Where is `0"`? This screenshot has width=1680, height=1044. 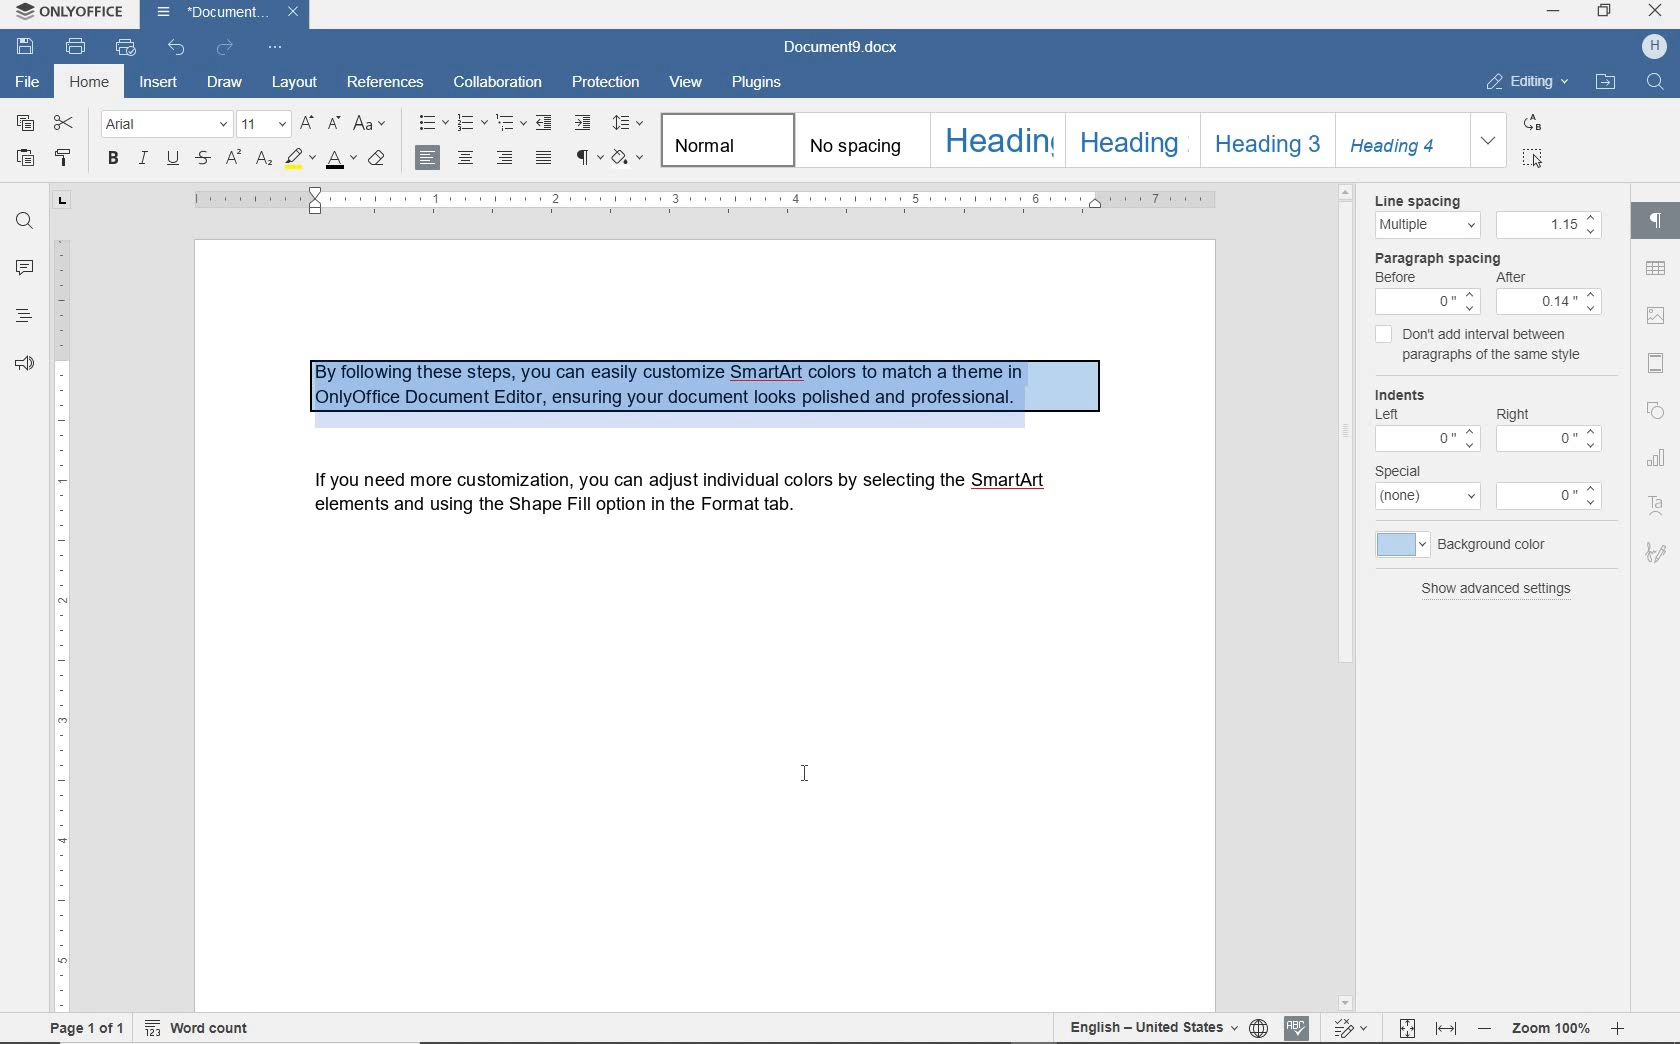 0" is located at coordinates (1429, 302).